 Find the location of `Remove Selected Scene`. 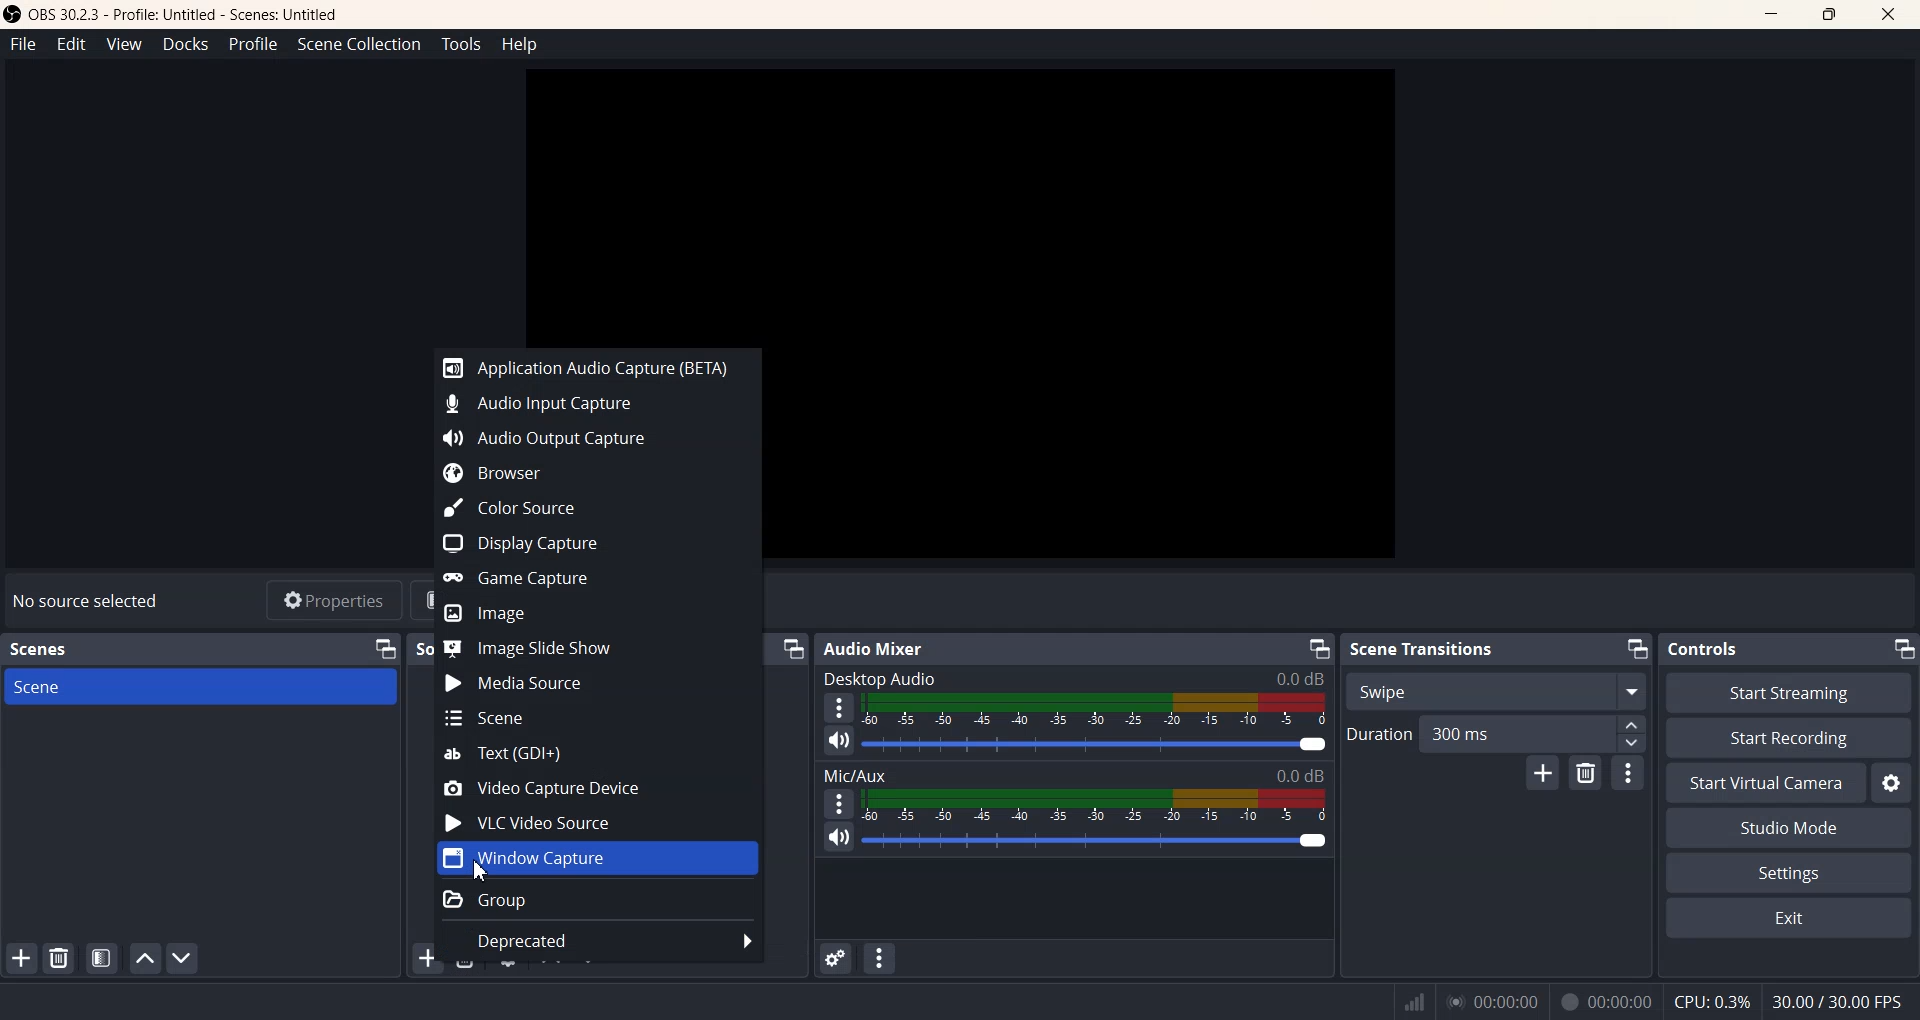

Remove Selected Scene is located at coordinates (59, 959).